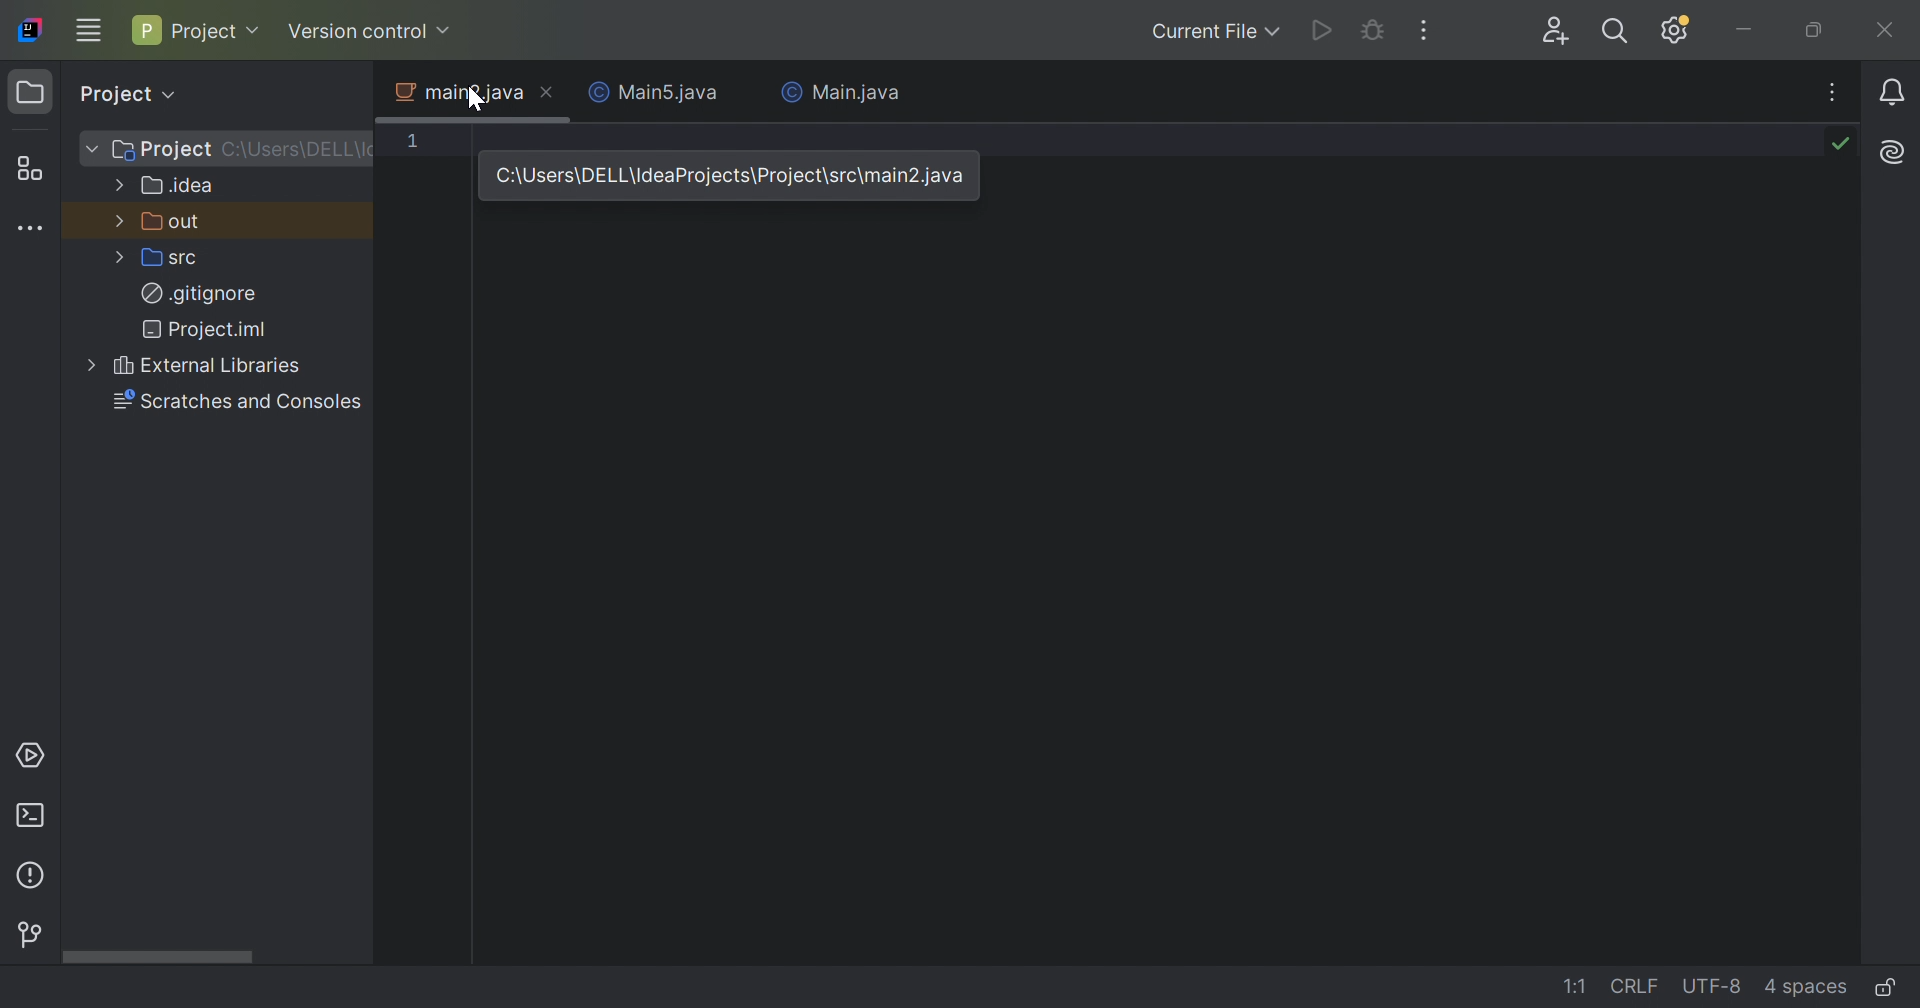 The height and width of the screenshot is (1008, 1920). What do you see at coordinates (29, 168) in the screenshot?
I see `Structure` at bounding box center [29, 168].